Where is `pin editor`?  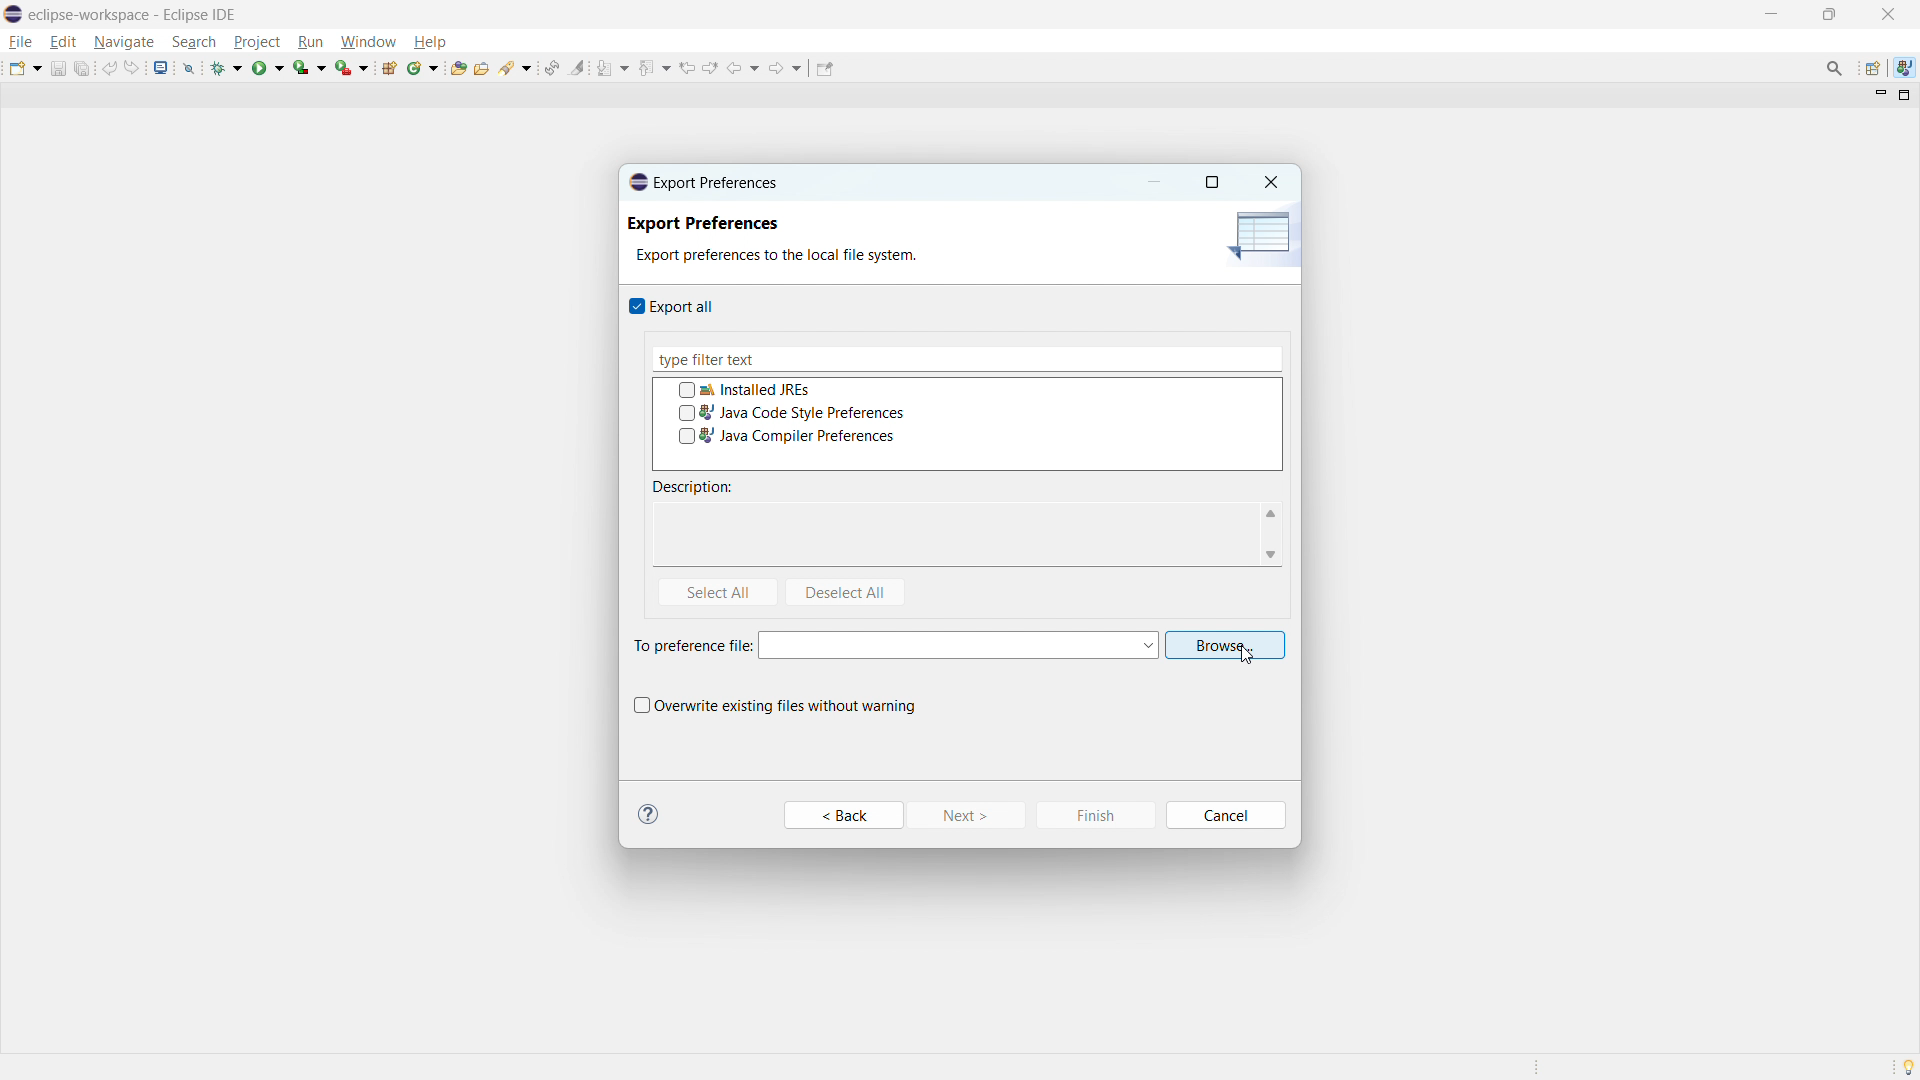
pin editor is located at coordinates (823, 68).